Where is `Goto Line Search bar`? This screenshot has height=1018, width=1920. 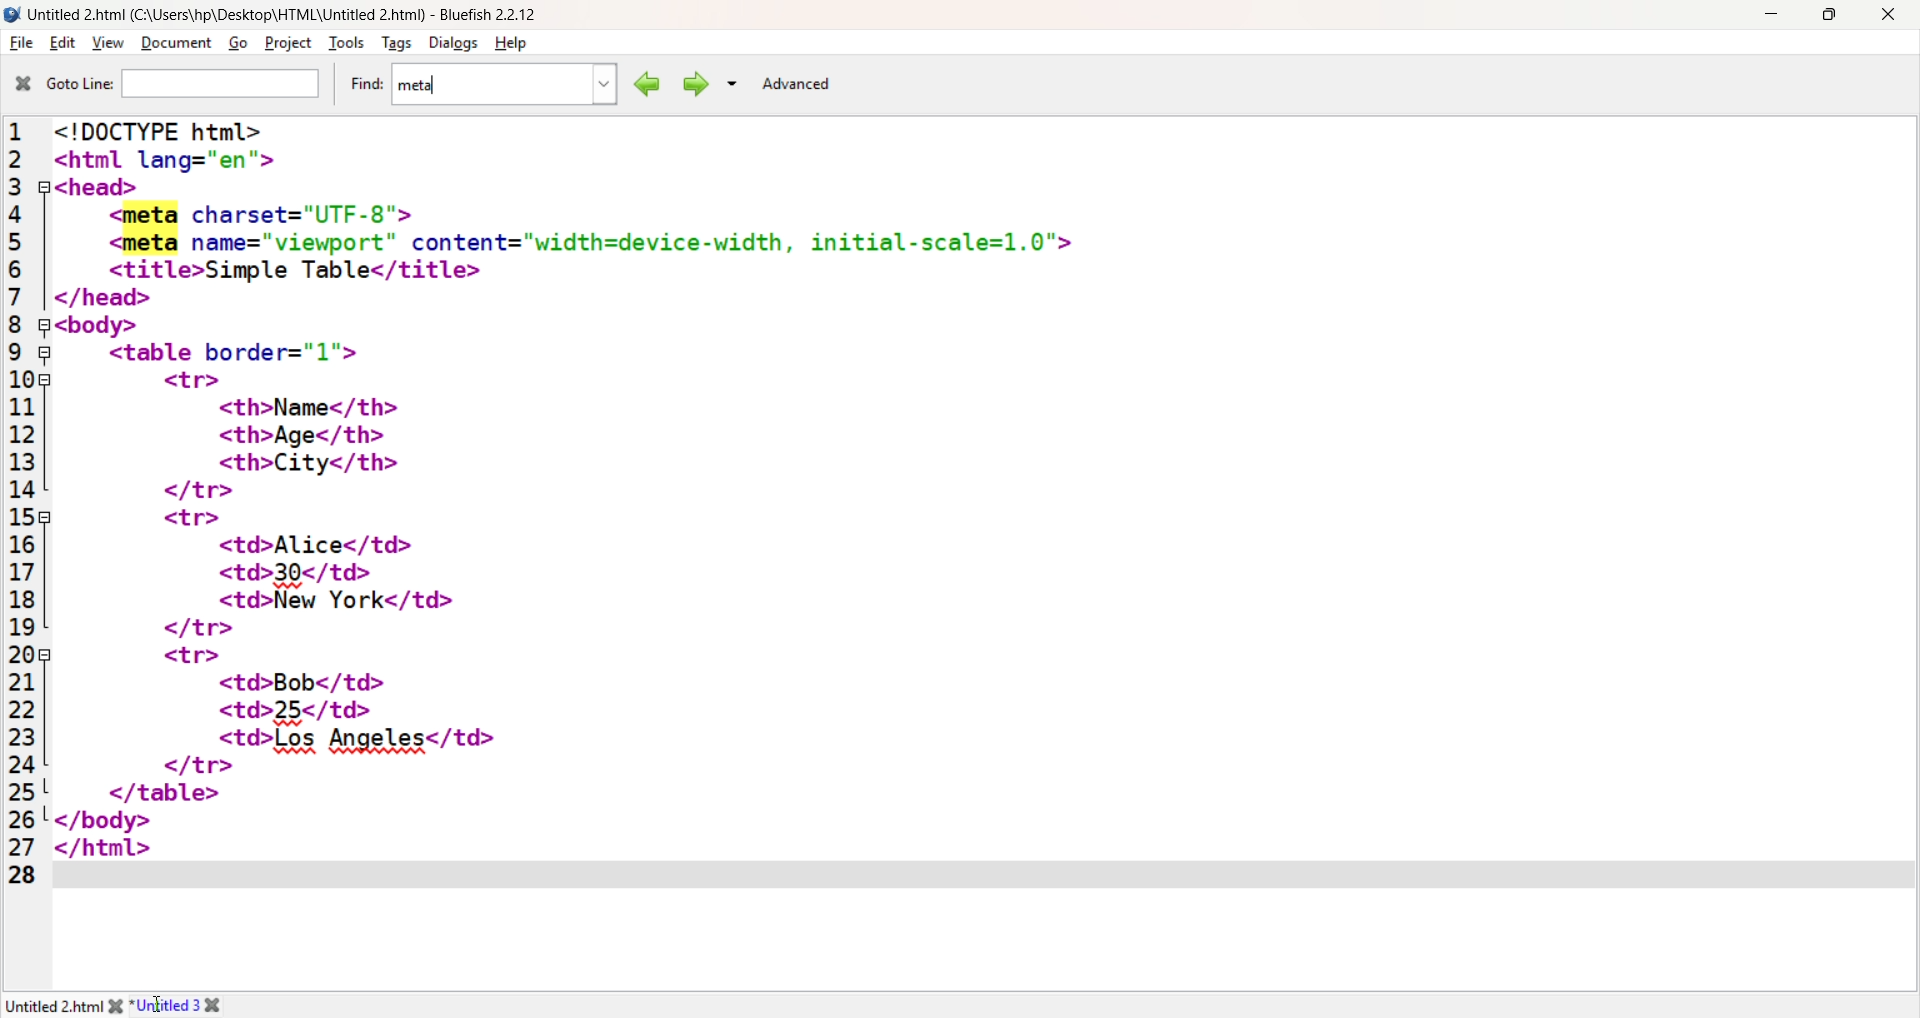
Goto Line Search bar is located at coordinates (222, 85).